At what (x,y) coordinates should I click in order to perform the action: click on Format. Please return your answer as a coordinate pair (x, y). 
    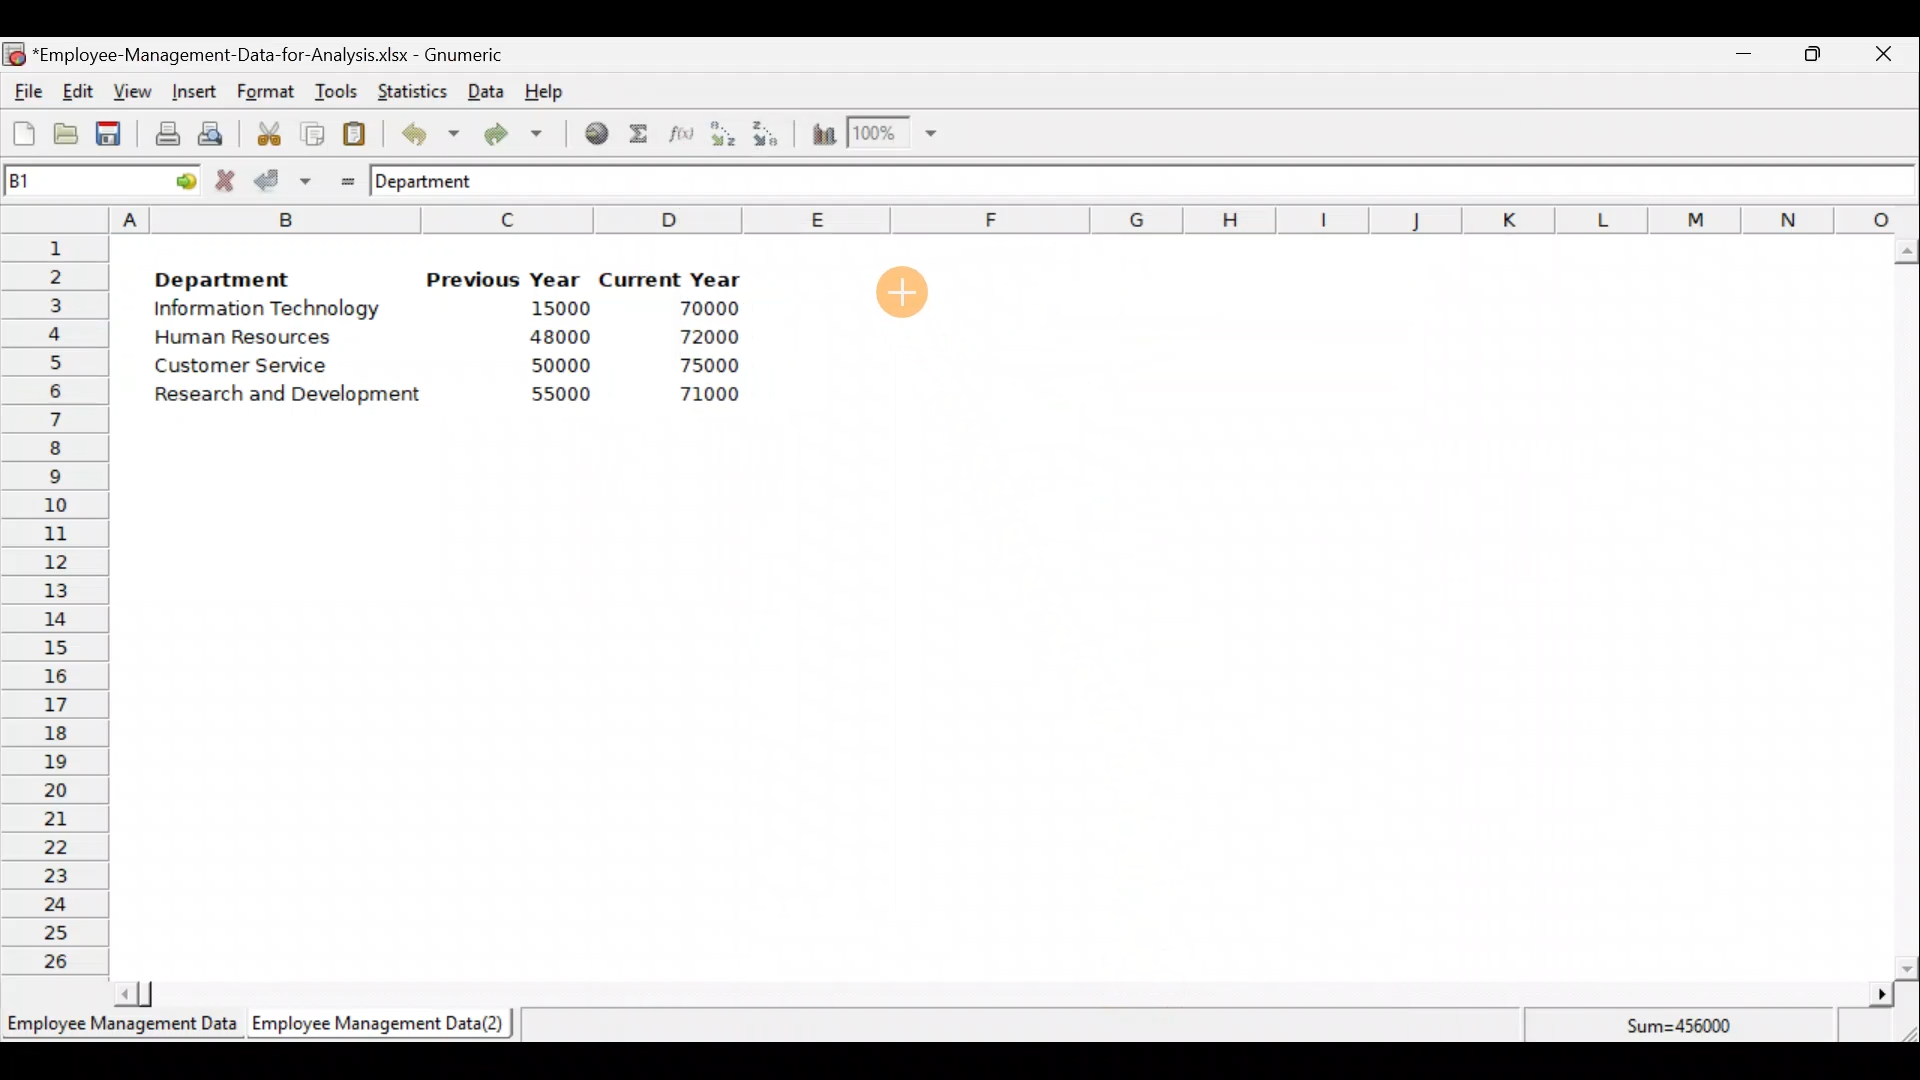
    Looking at the image, I should click on (265, 93).